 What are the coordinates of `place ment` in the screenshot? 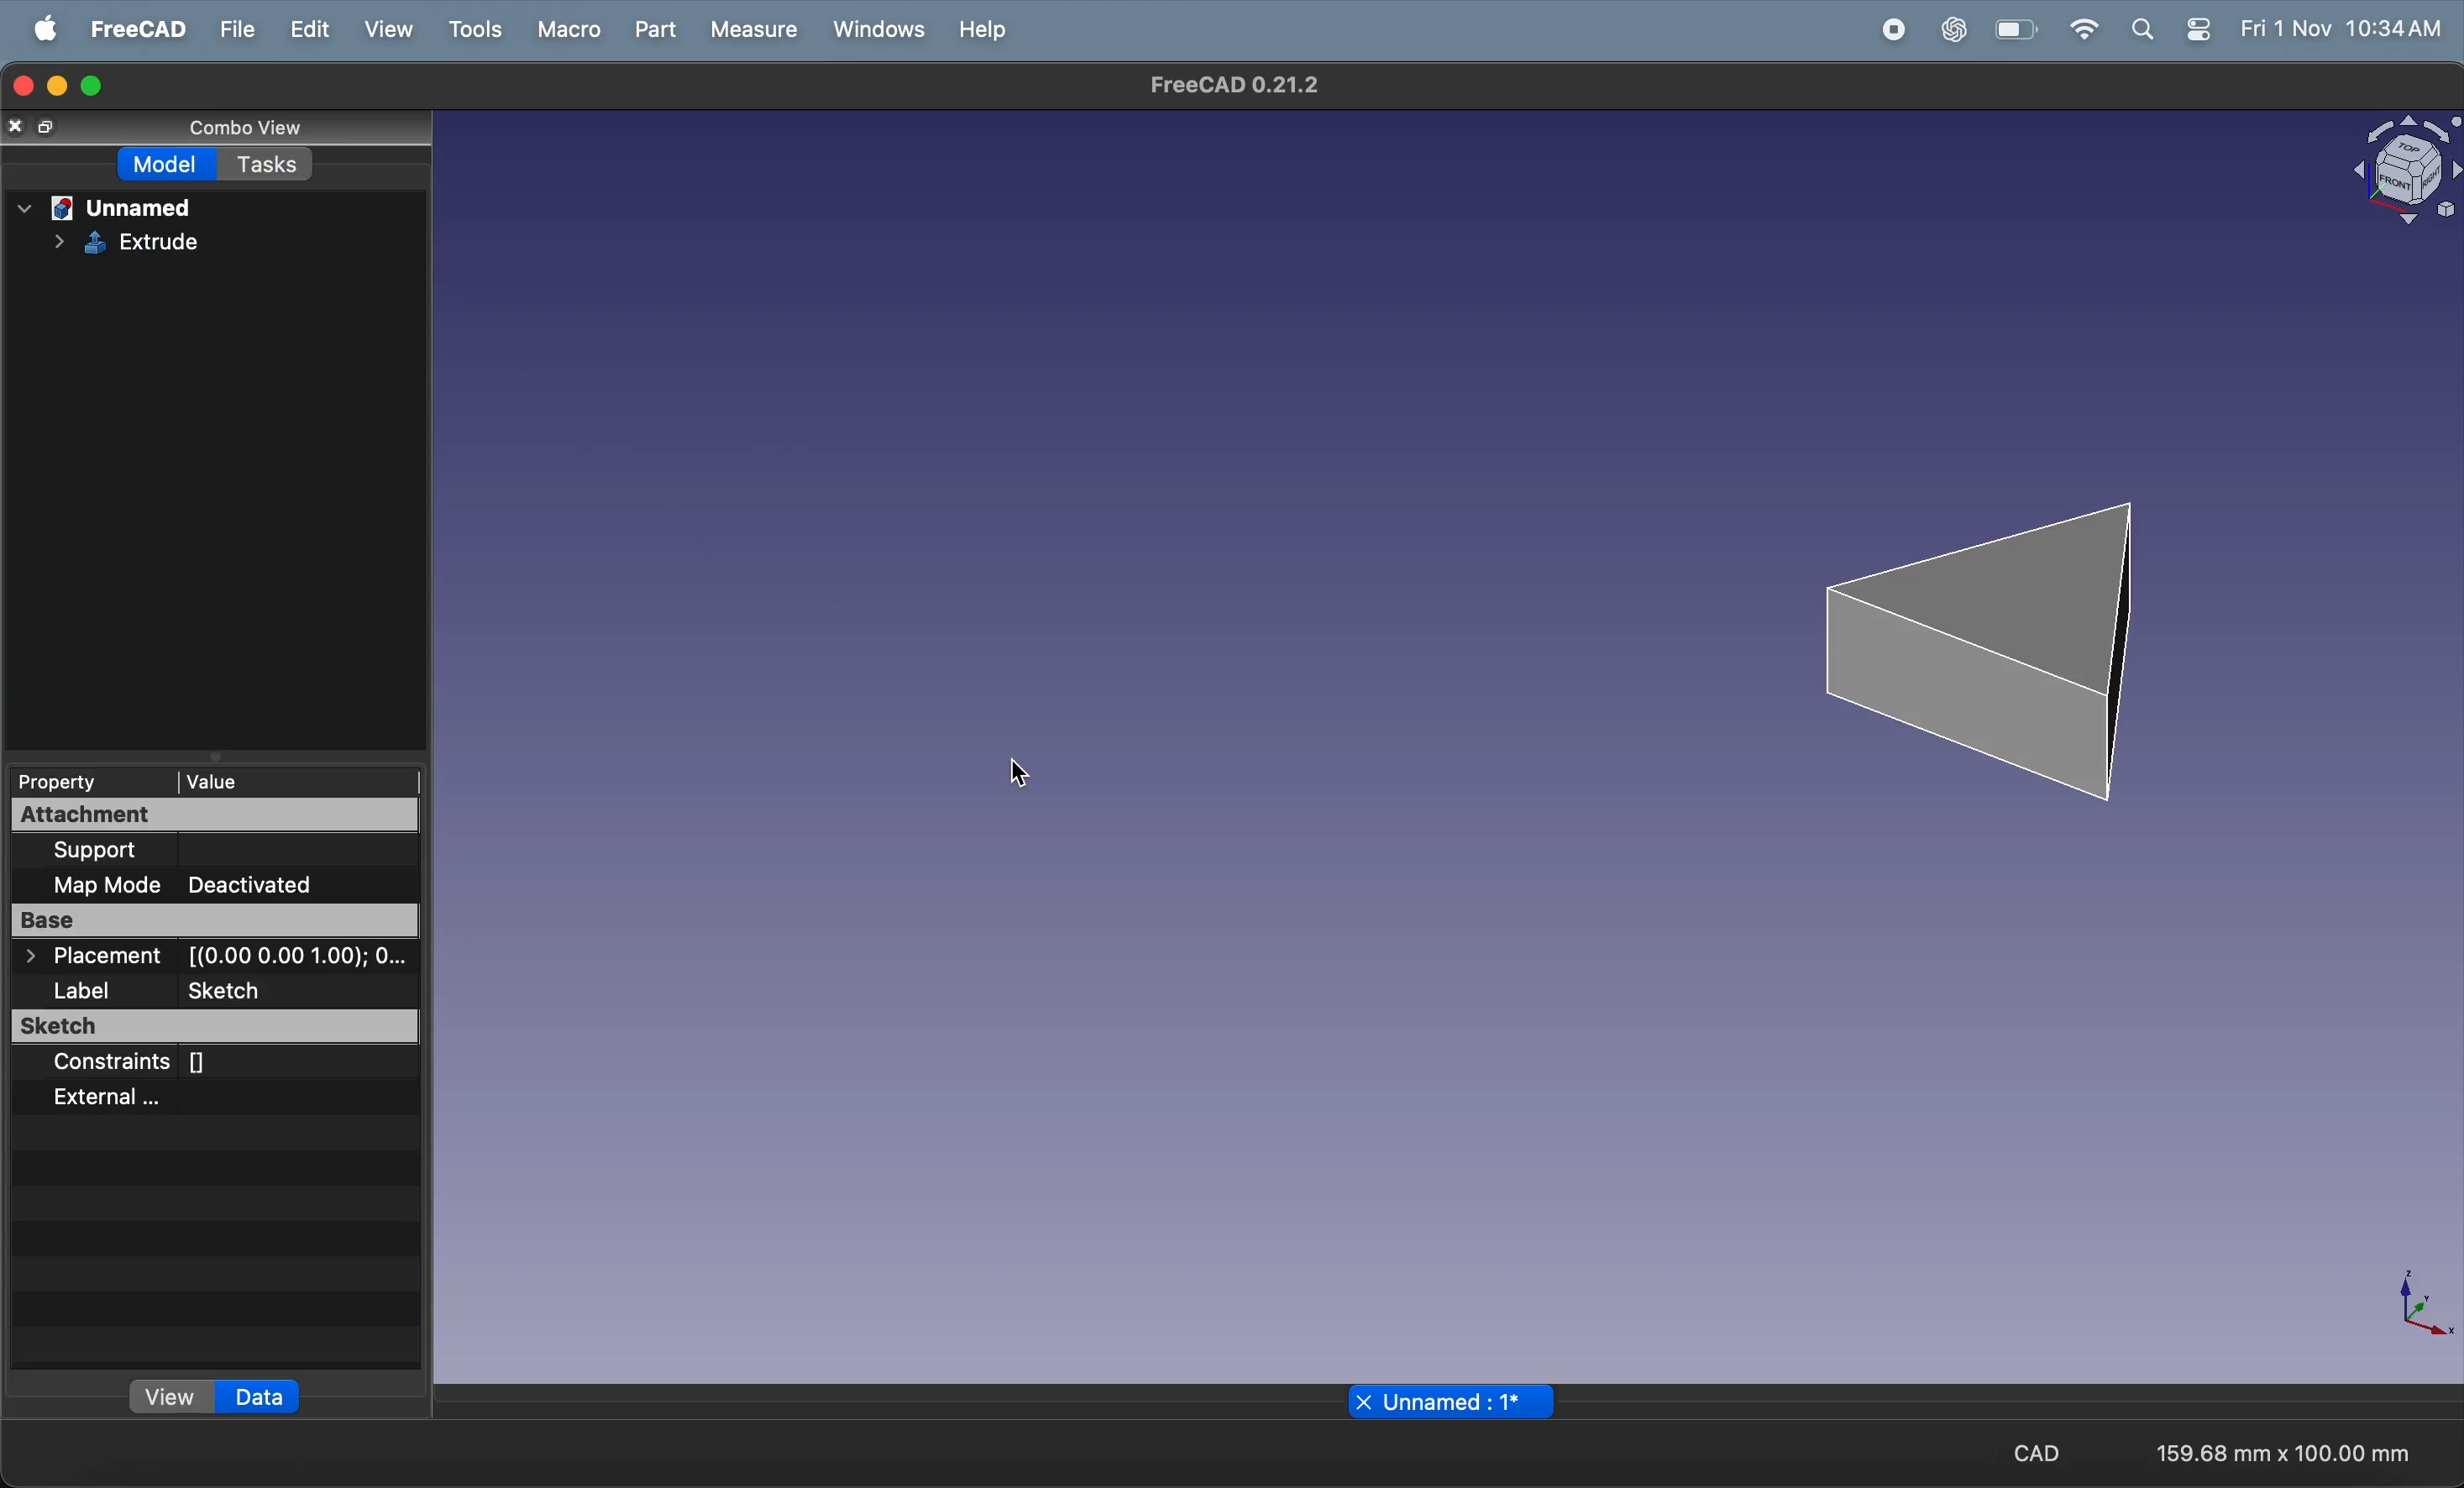 It's located at (219, 958).